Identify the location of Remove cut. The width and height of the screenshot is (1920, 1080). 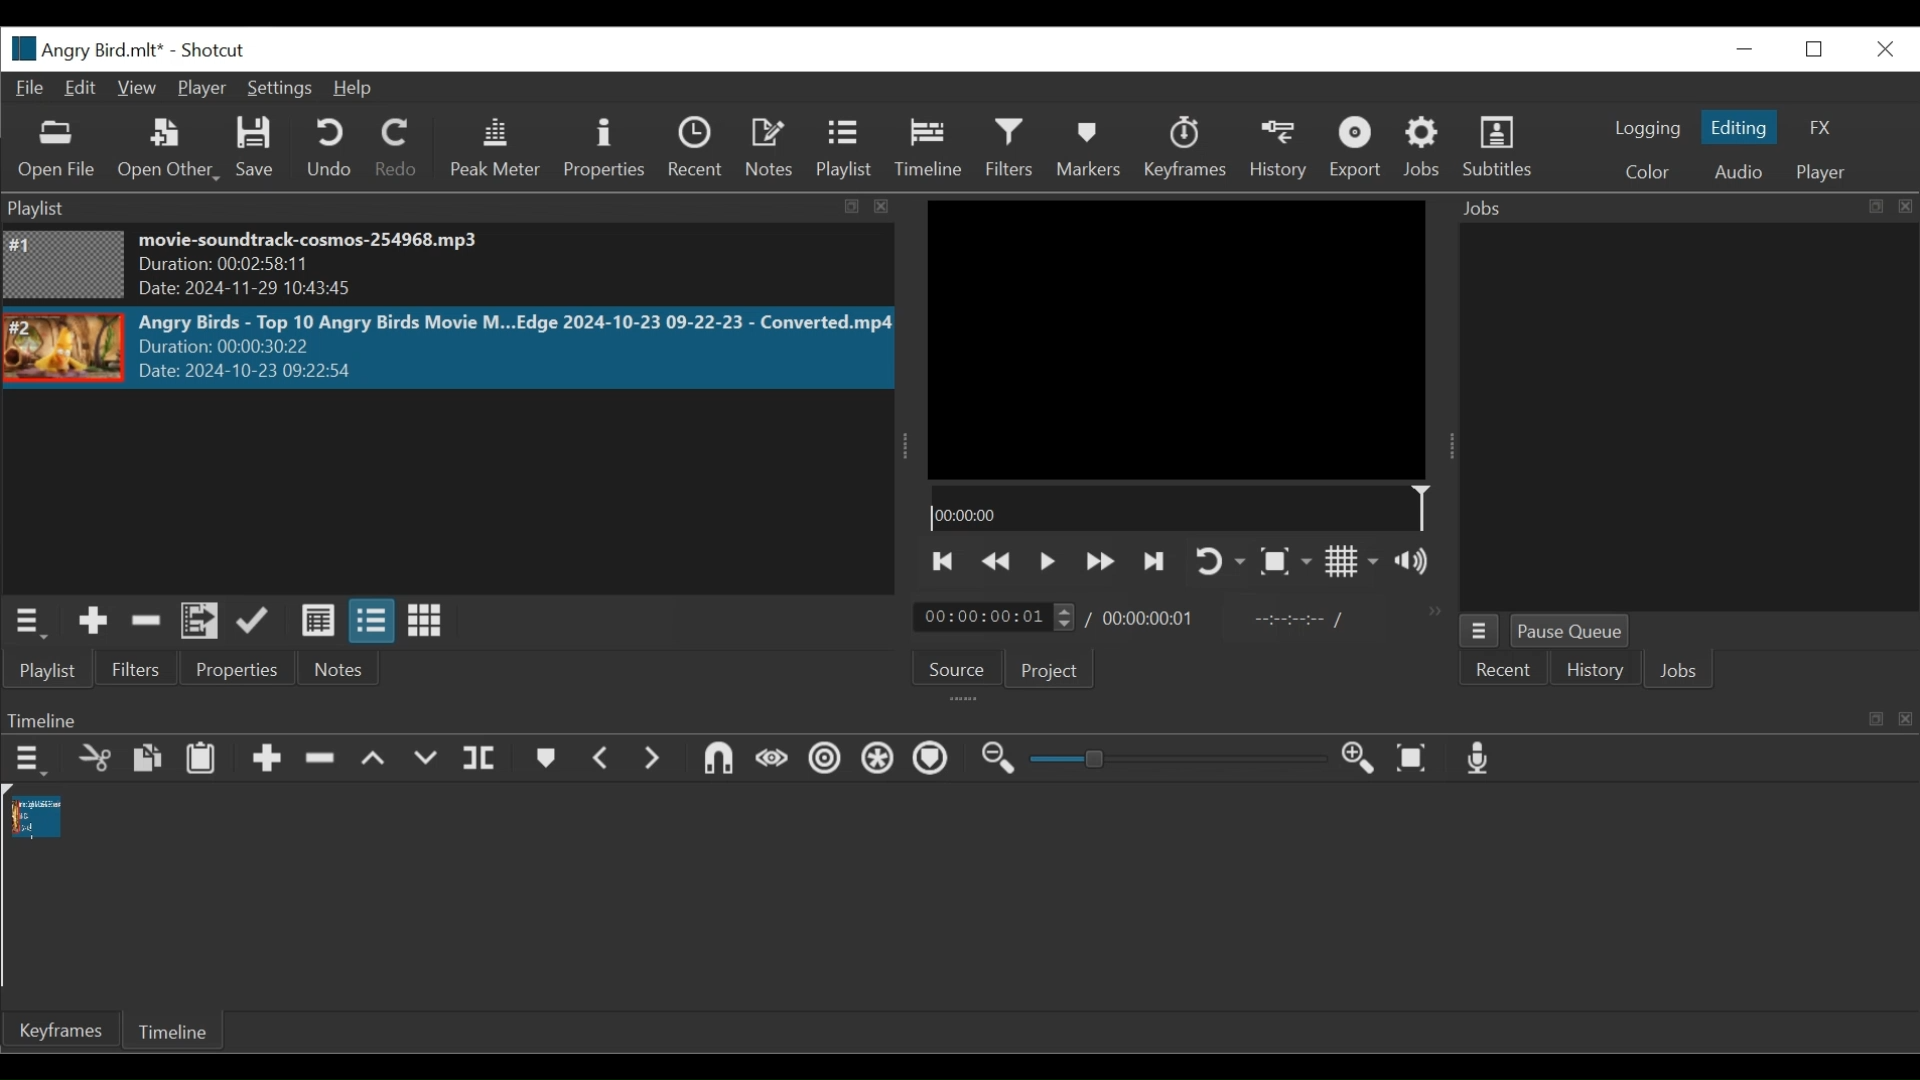
(146, 623).